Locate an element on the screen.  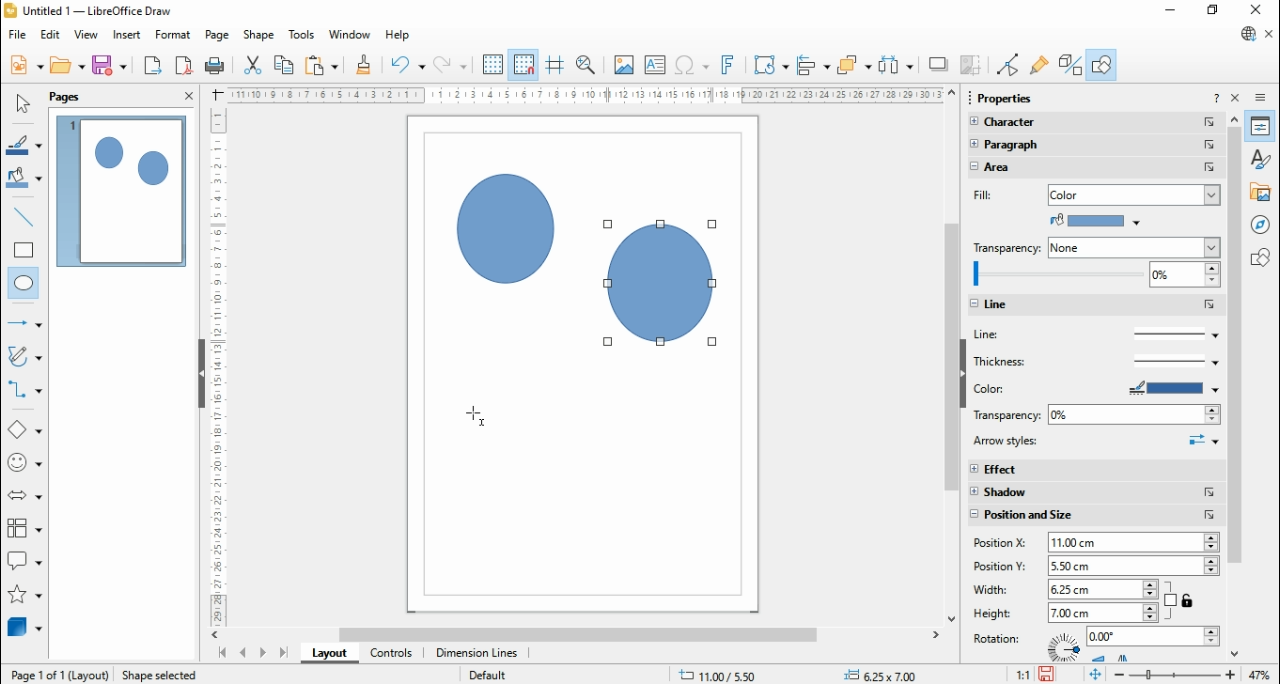
color is located at coordinates (1030, 389).